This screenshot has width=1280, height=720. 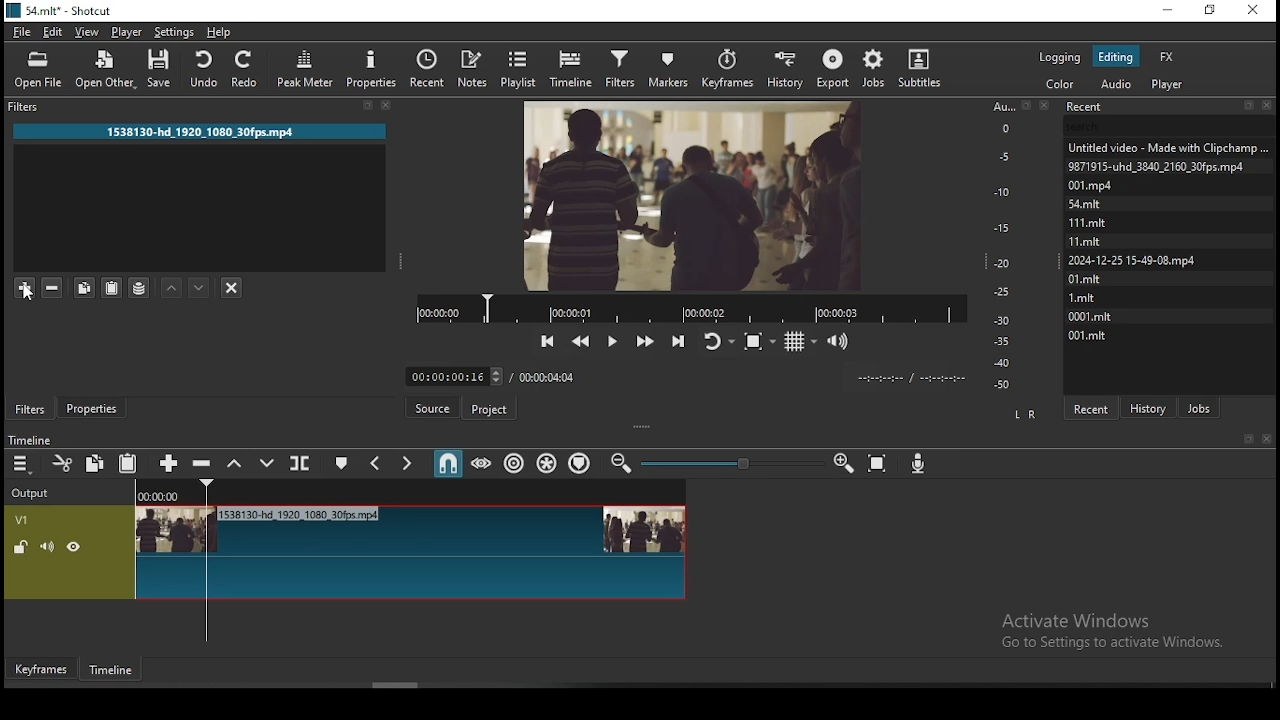 What do you see at coordinates (1255, 11) in the screenshot?
I see `close window` at bounding box center [1255, 11].